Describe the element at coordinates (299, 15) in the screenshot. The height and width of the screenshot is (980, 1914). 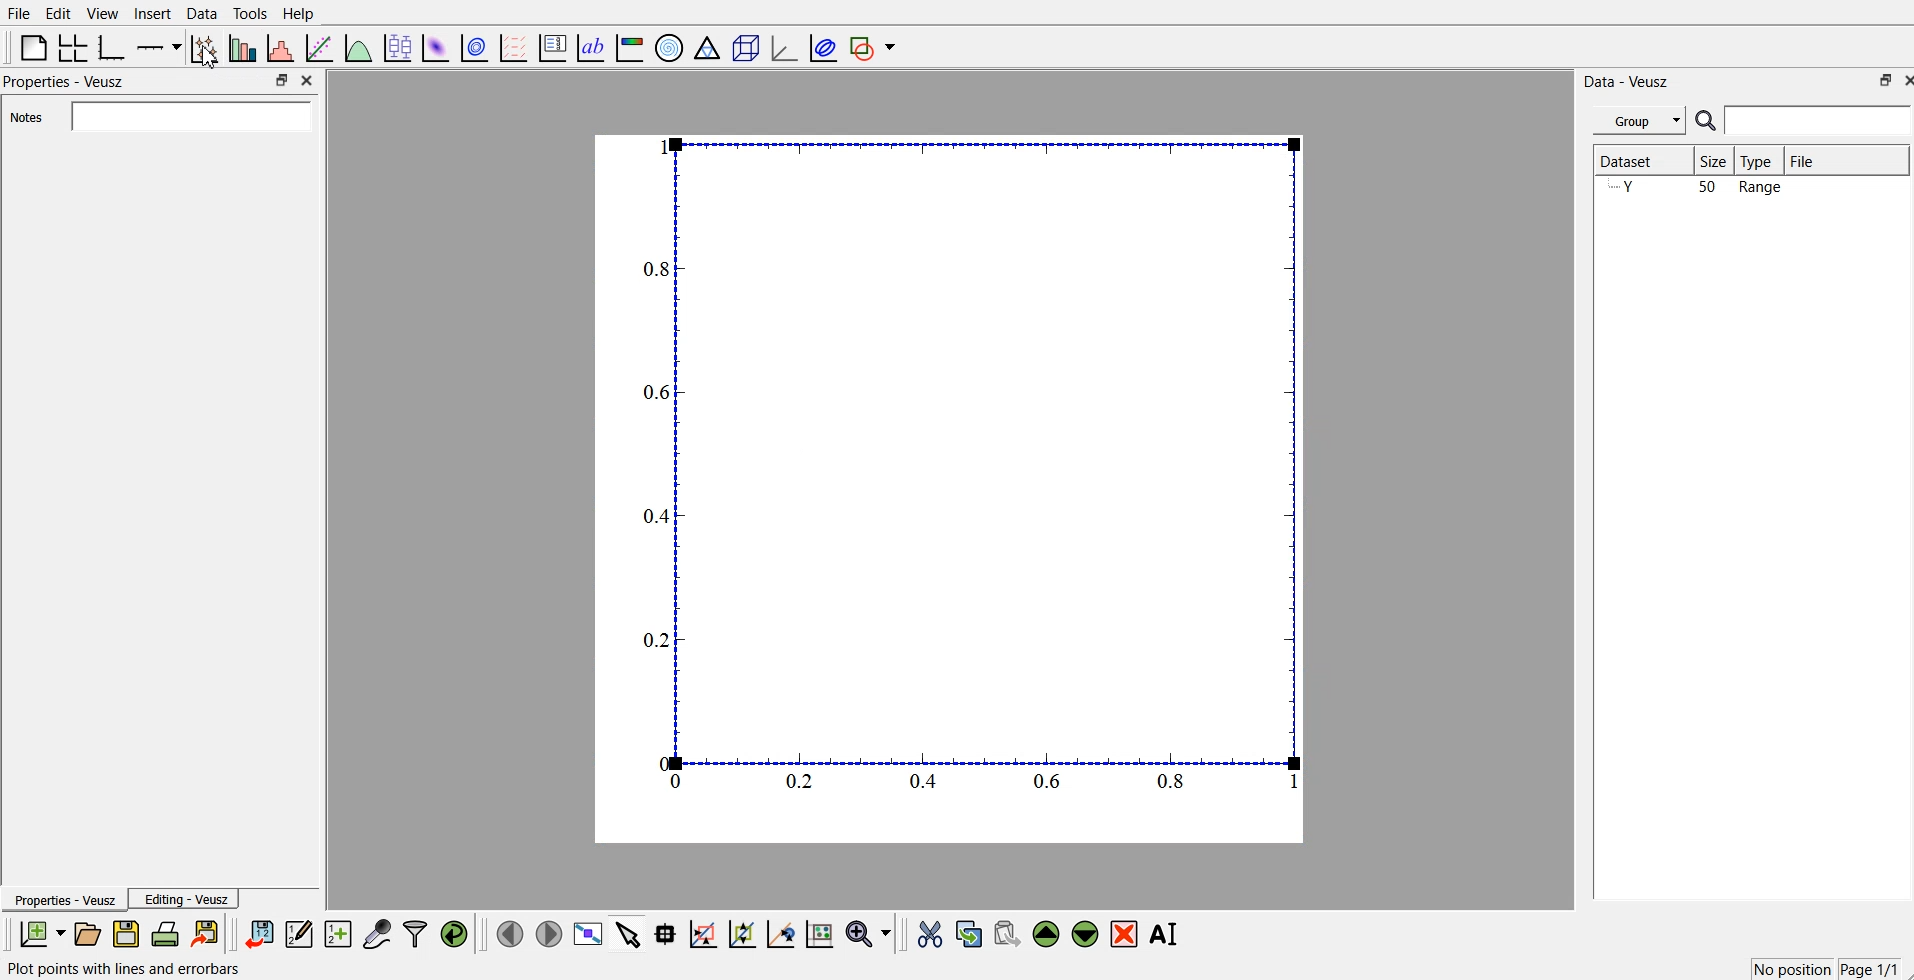
I see `Help` at that location.